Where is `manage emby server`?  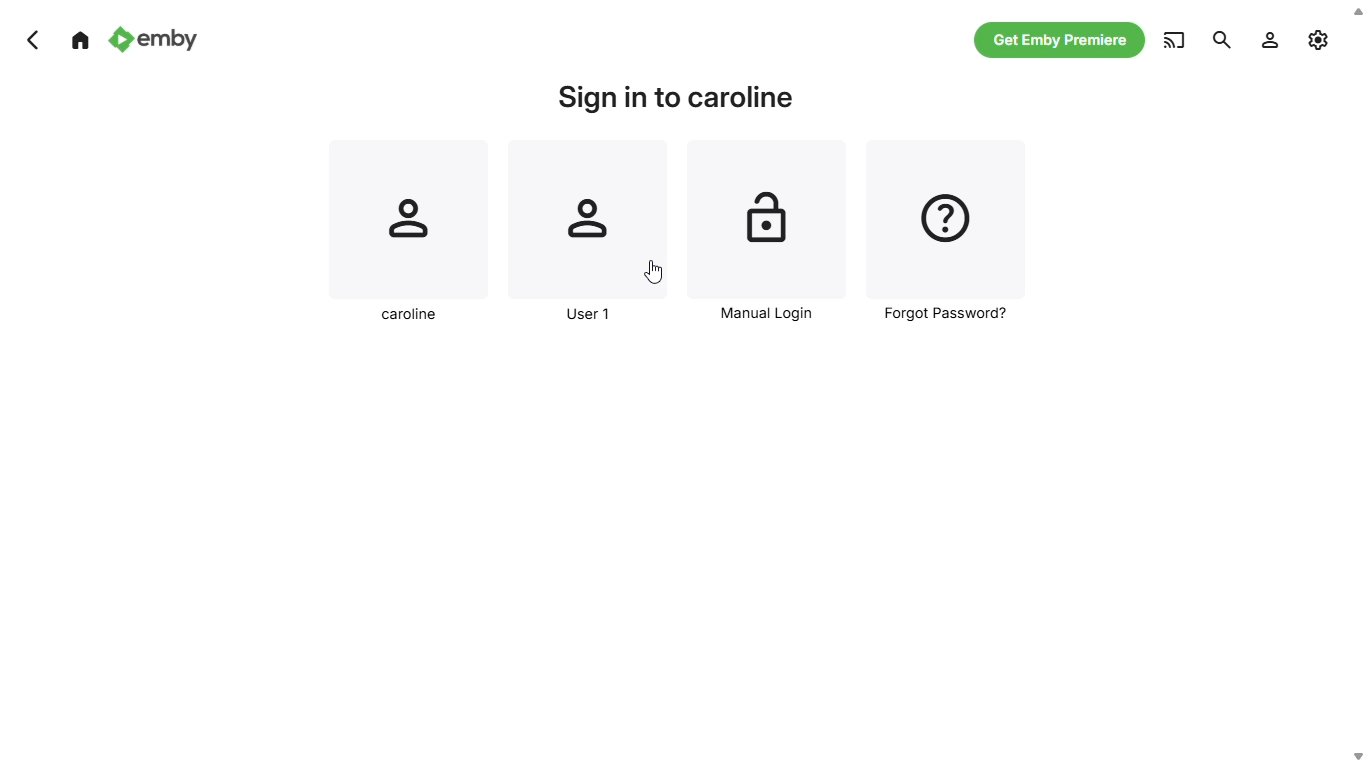
manage emby server is located at coordinates (1320, 39).